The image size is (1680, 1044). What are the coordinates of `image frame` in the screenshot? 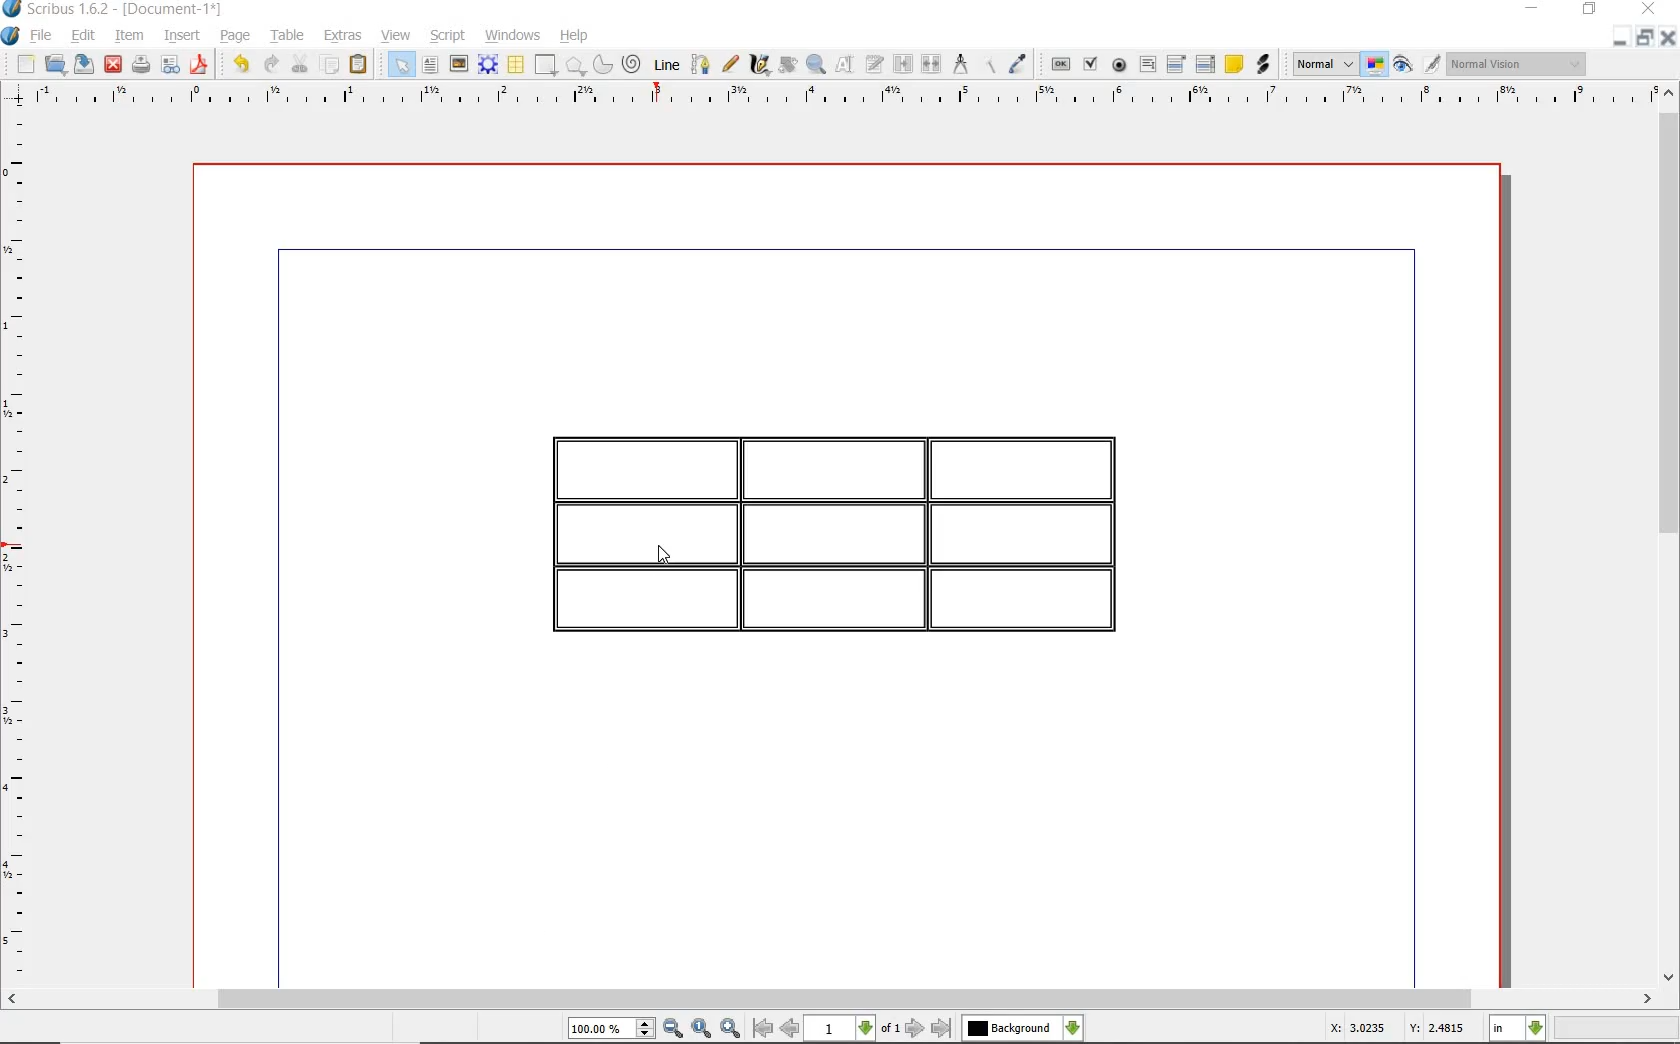 It's located at (459, 65).